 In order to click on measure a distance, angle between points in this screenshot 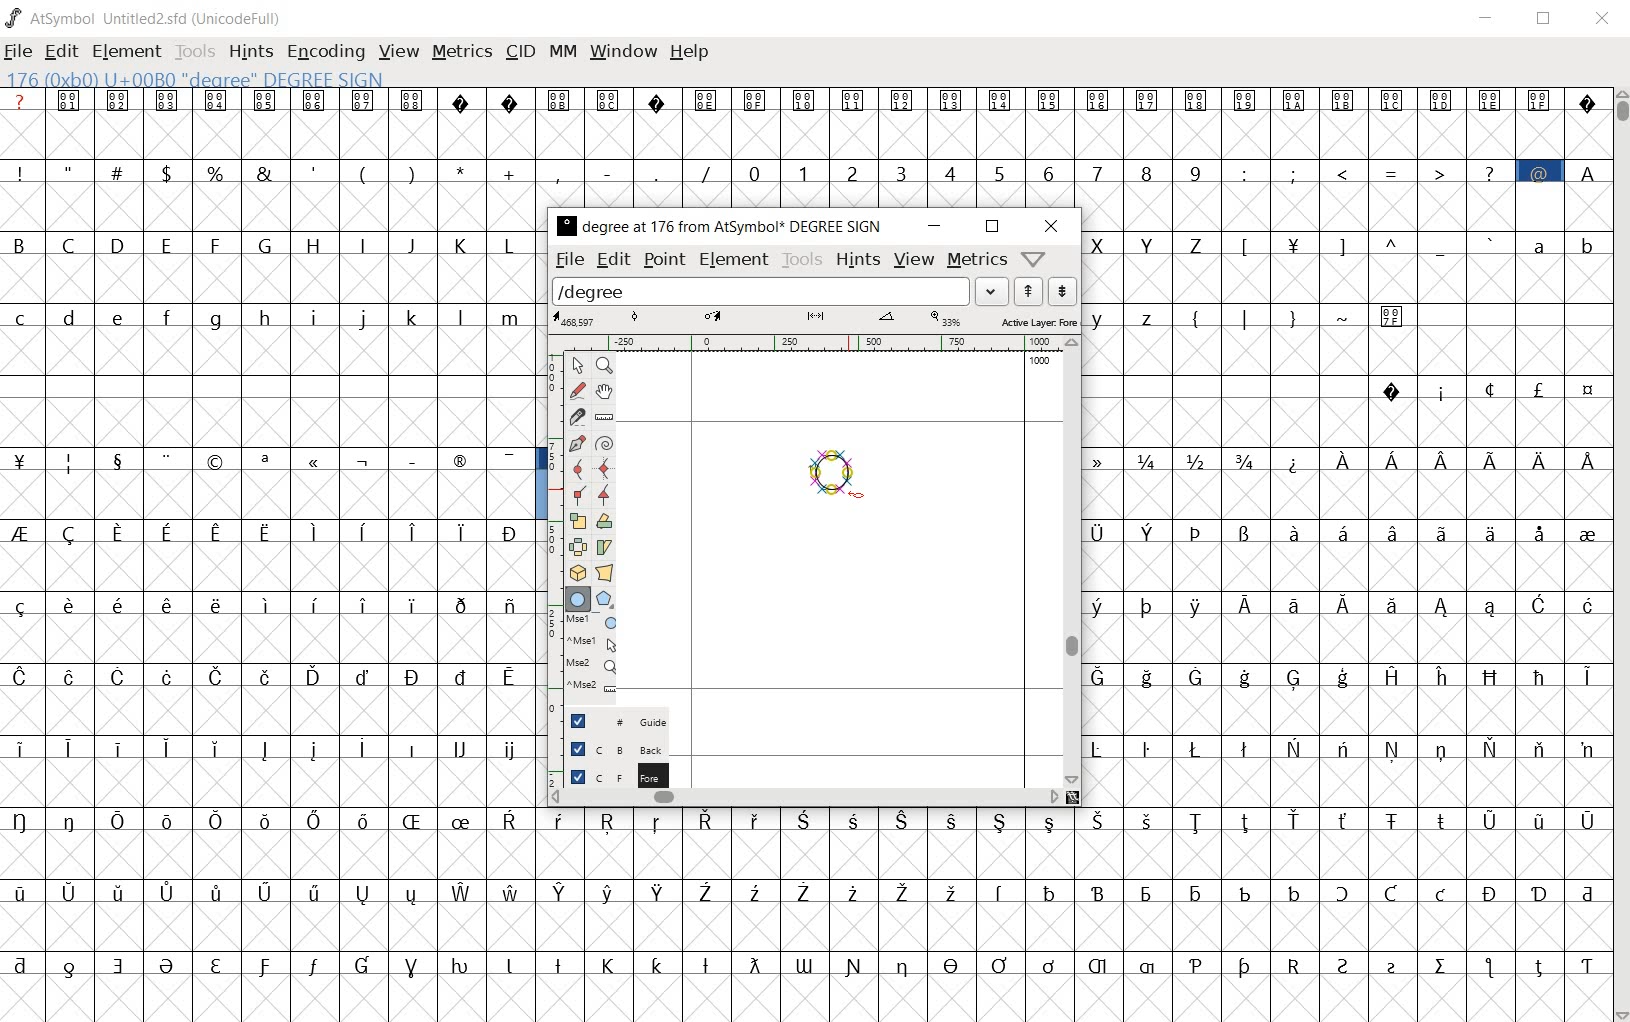, I will do `click(605, 418)`.